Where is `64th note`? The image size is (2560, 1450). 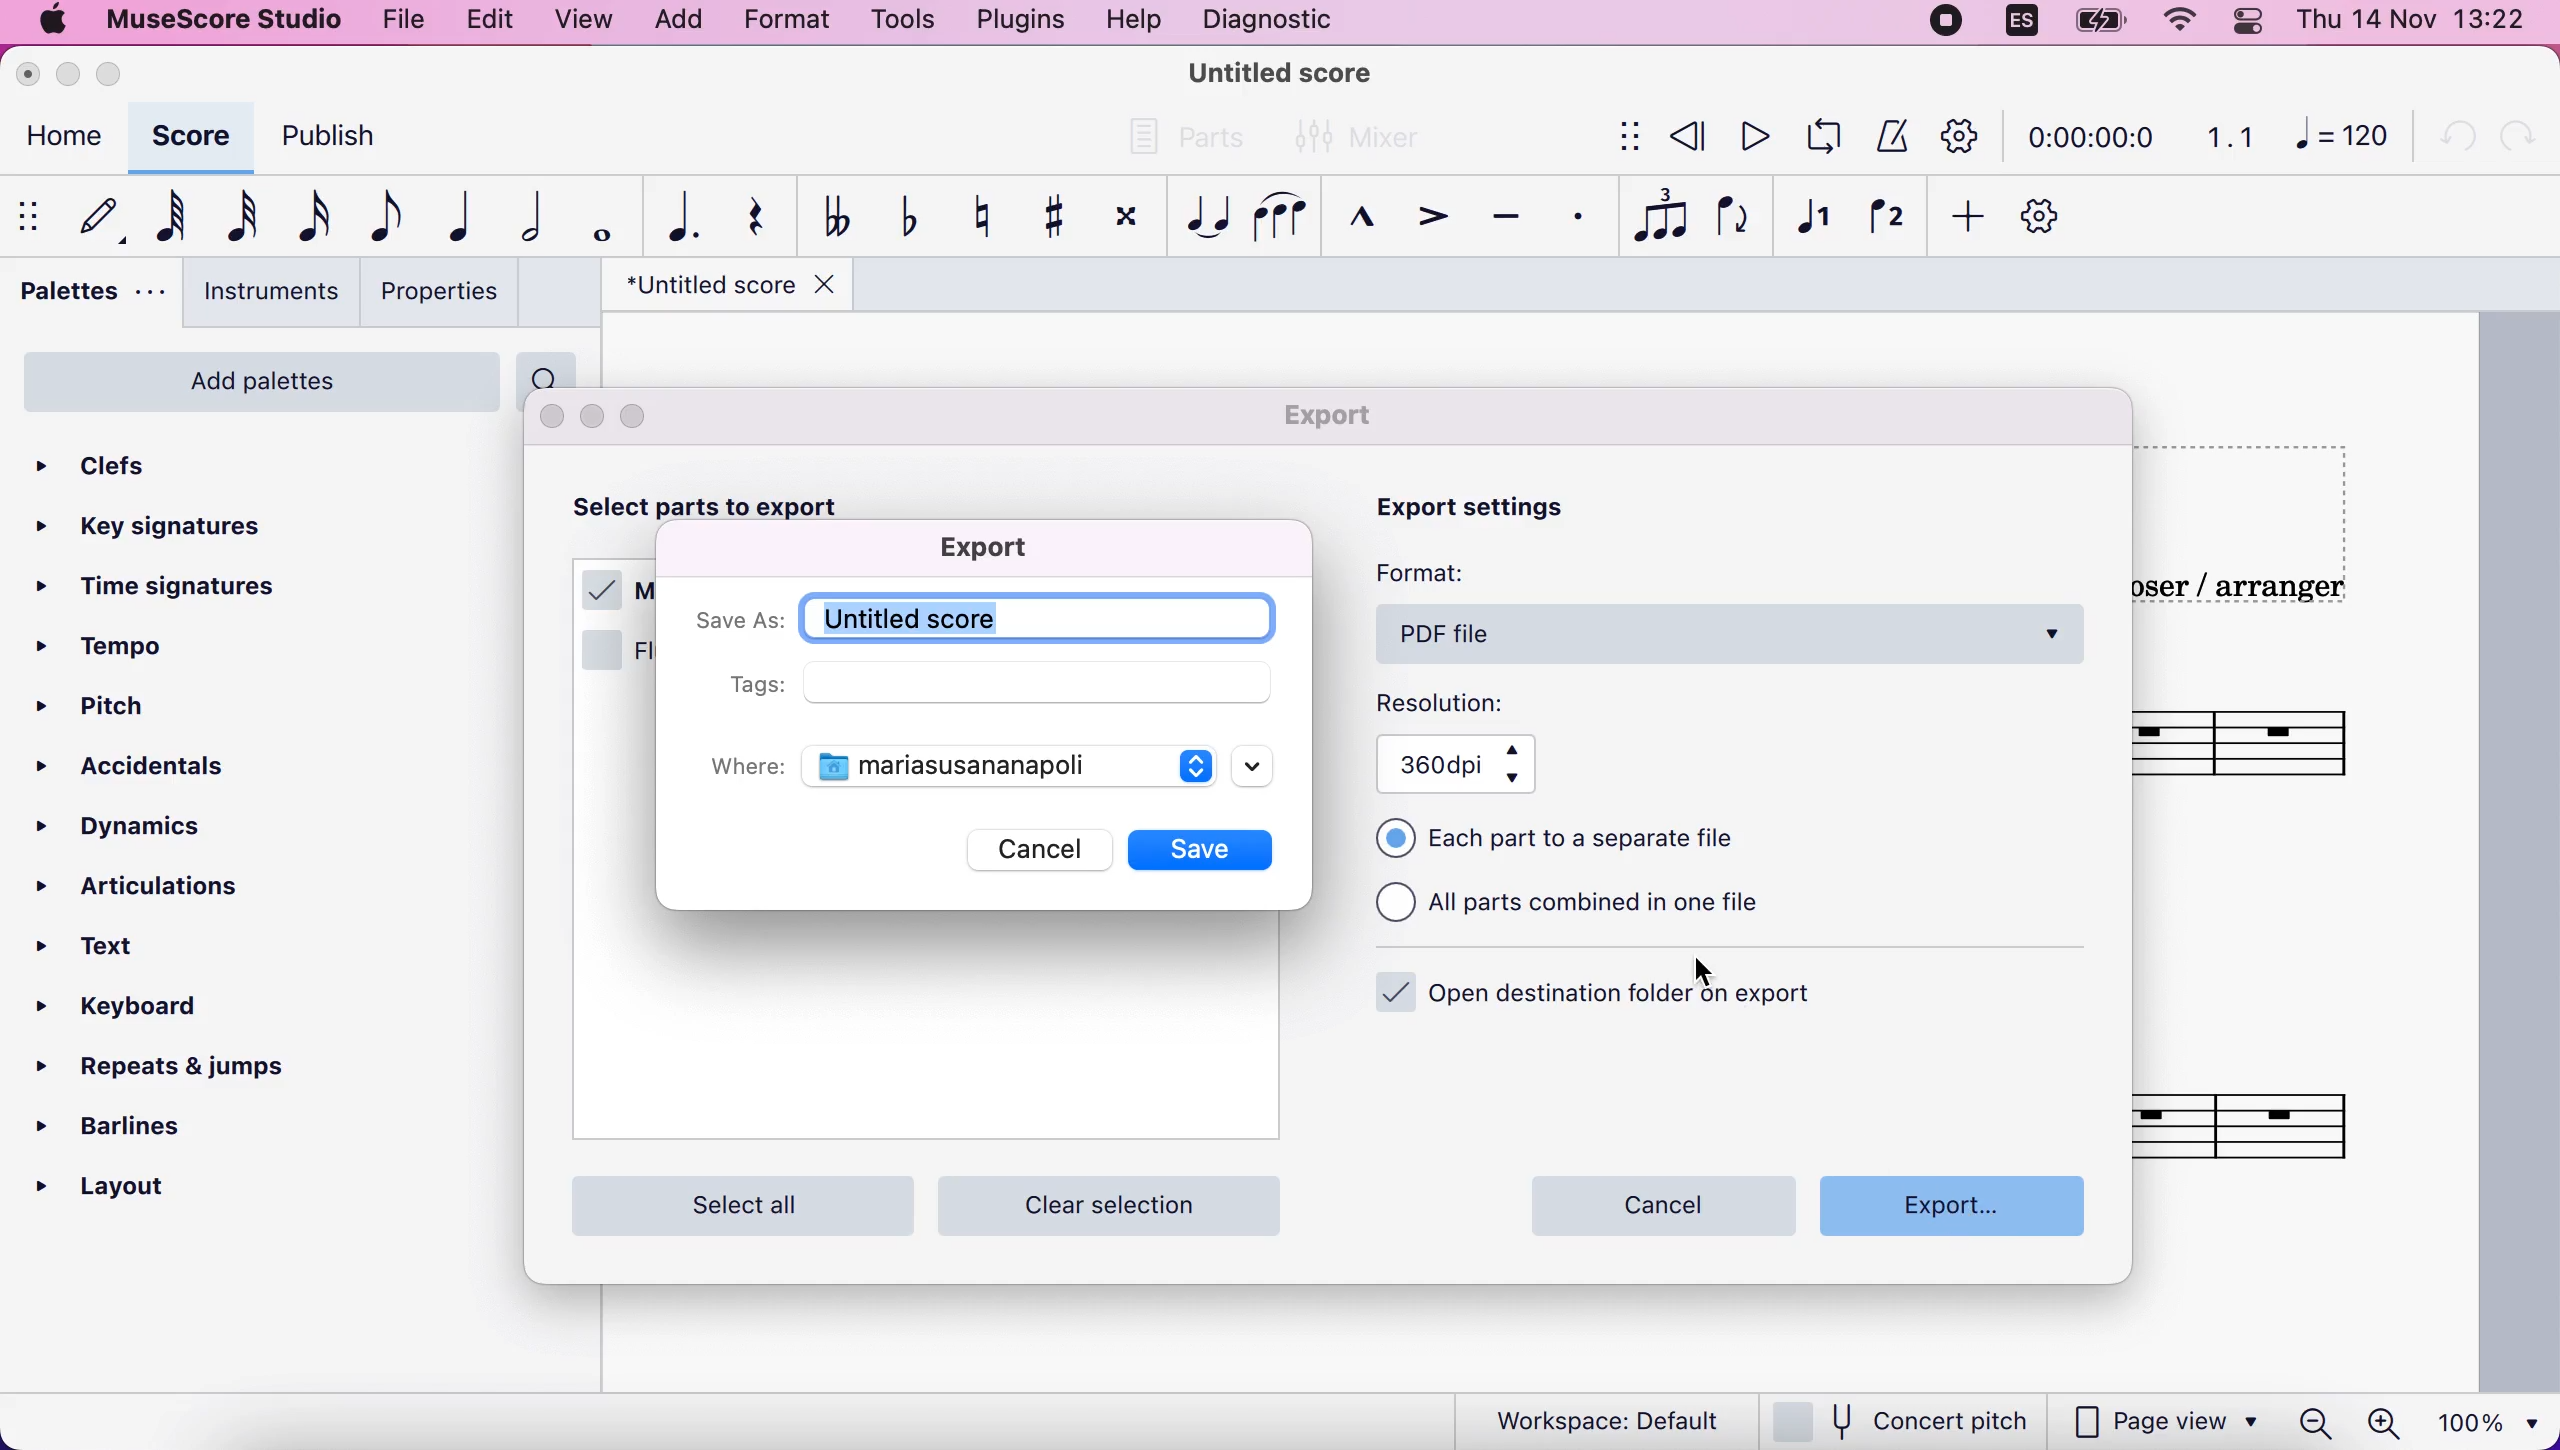
64th note is located at coordinates (166, 219).